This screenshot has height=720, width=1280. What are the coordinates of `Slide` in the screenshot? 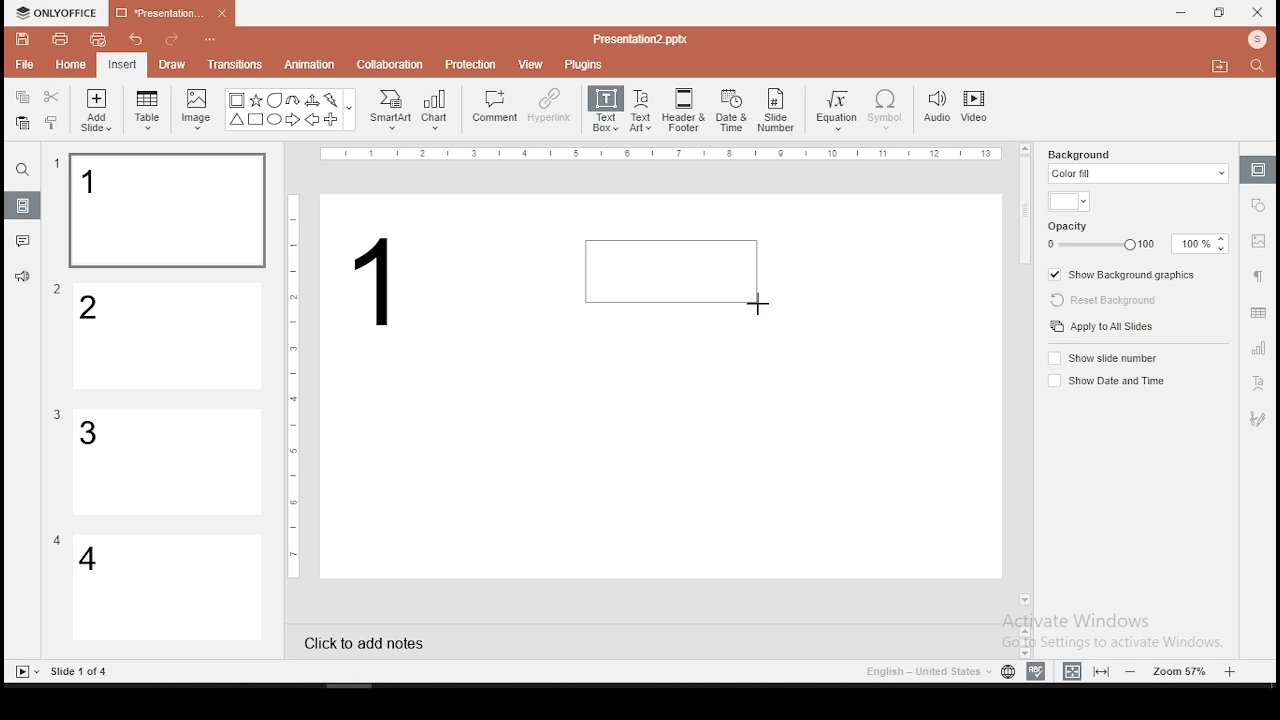 It's located at (23, 672).